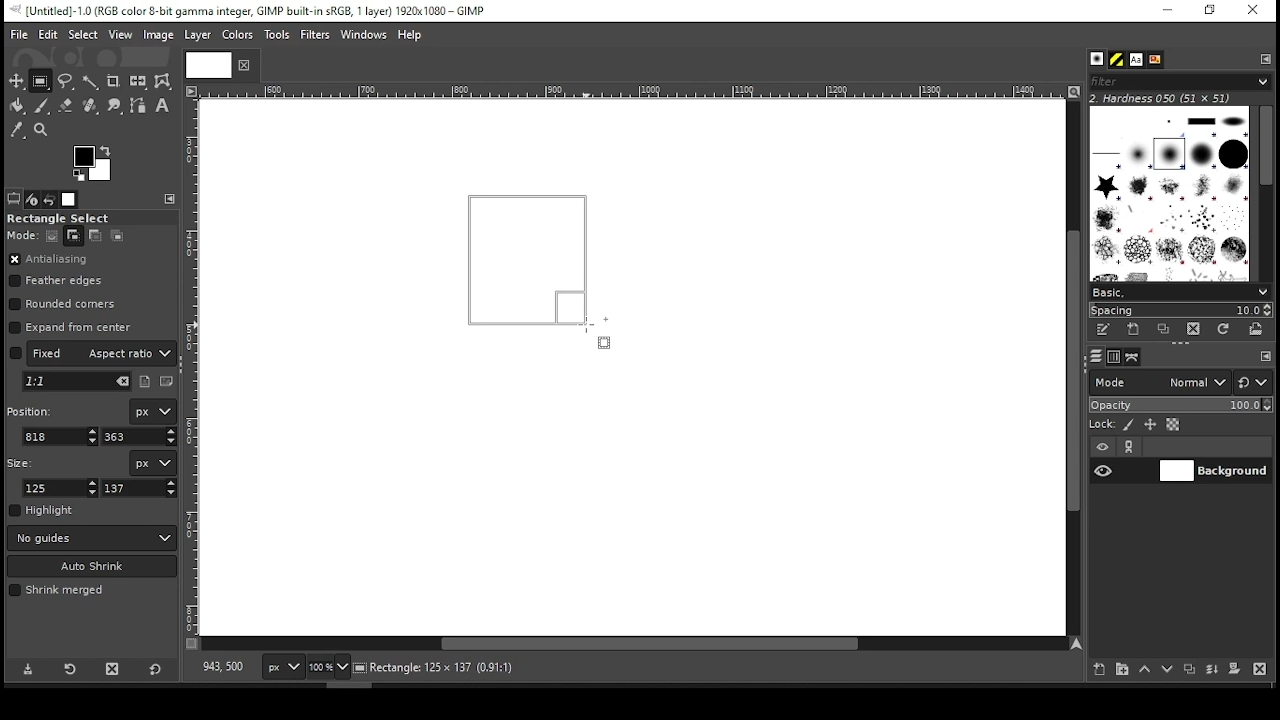 The image size is (1280, 720). Describe the element at coordinates (121, 36) in the screenshot. I see `view` at that location.